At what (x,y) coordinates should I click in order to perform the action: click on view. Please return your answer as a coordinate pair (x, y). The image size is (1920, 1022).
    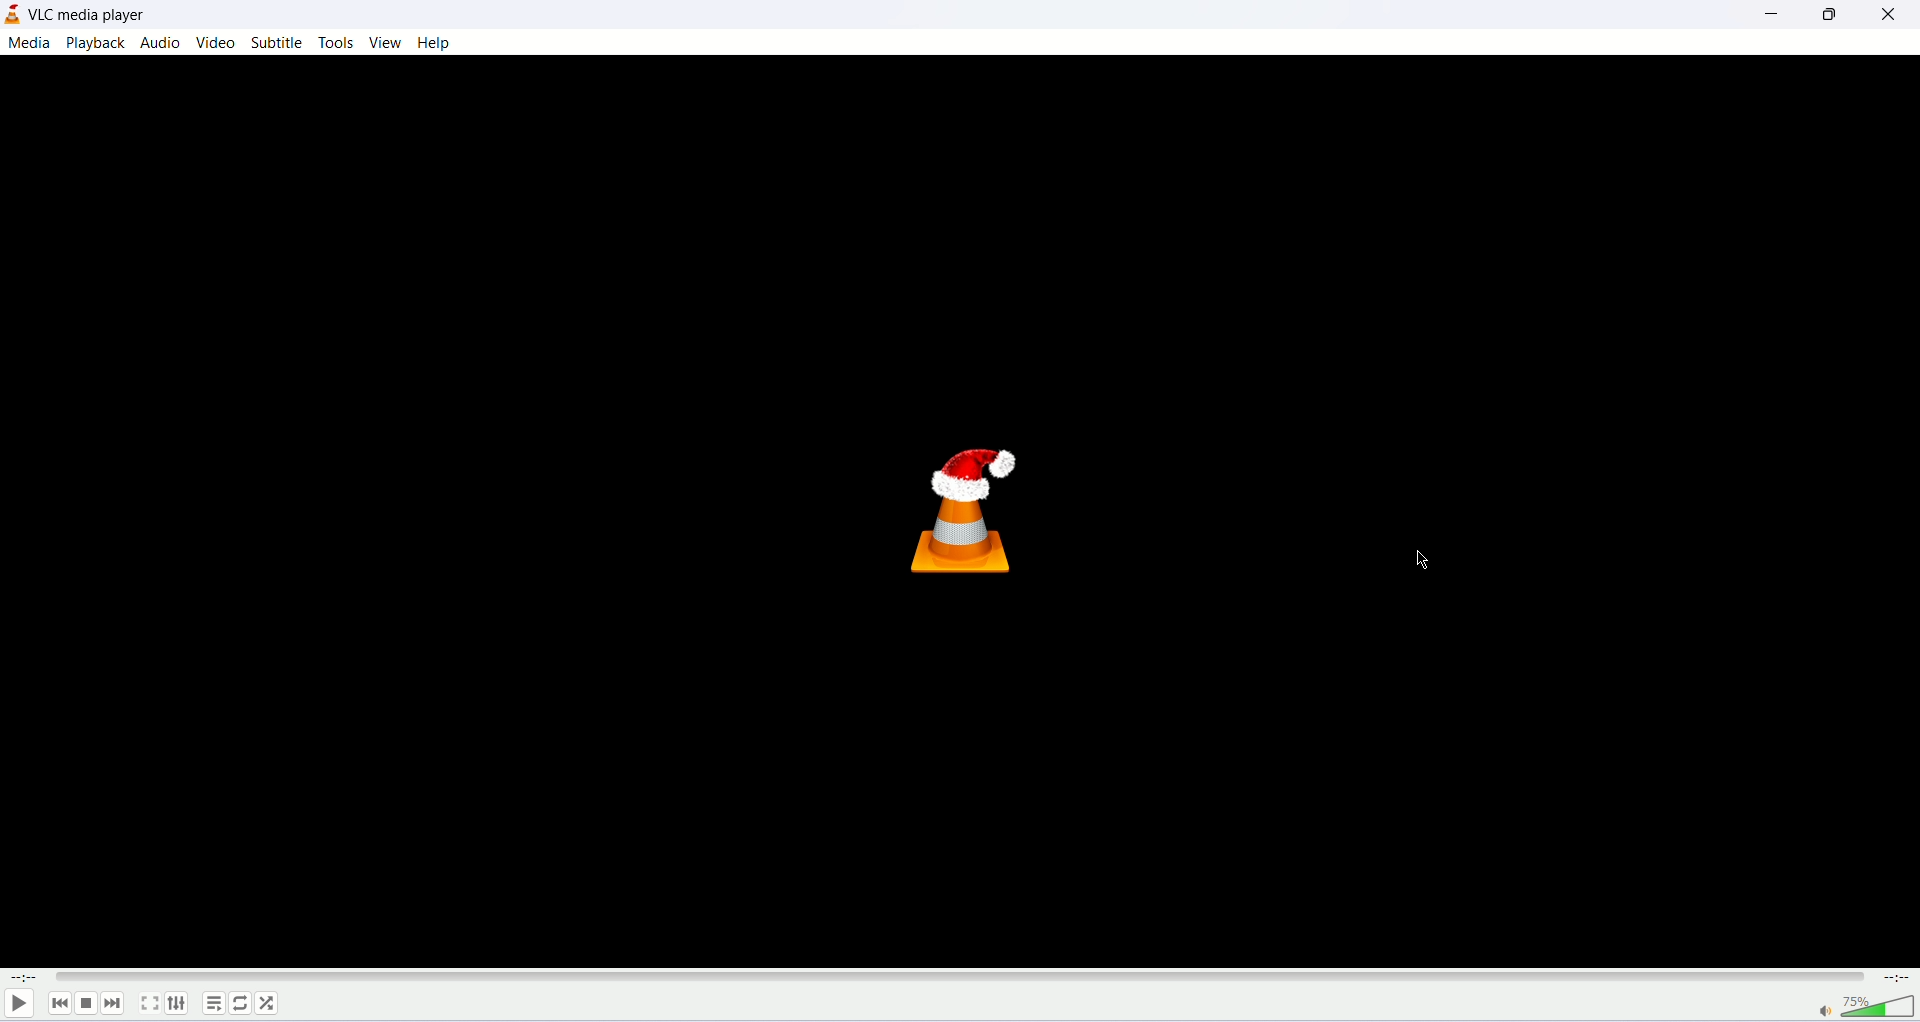
    Looking at the image, I should click on (385, 42).